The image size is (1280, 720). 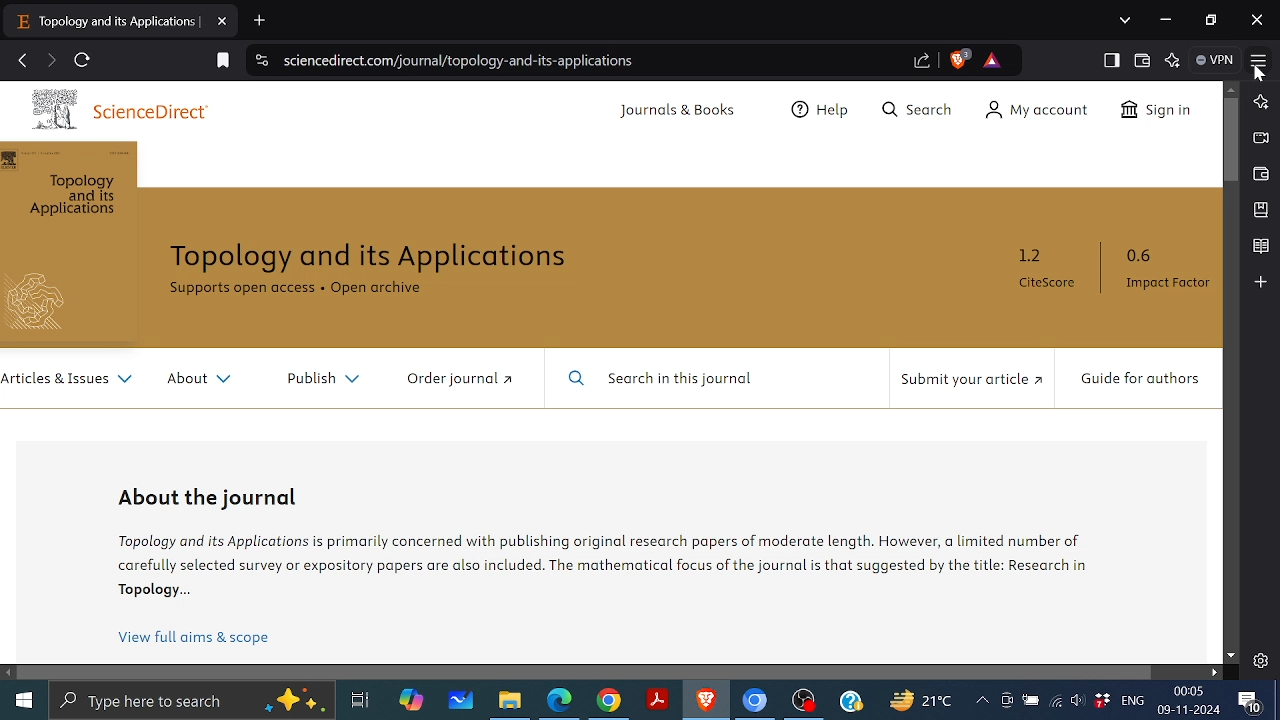 What do you see at coordinates (755, 702) in the screenshot?
I see `Chromium` at bounding box center [755, 702].